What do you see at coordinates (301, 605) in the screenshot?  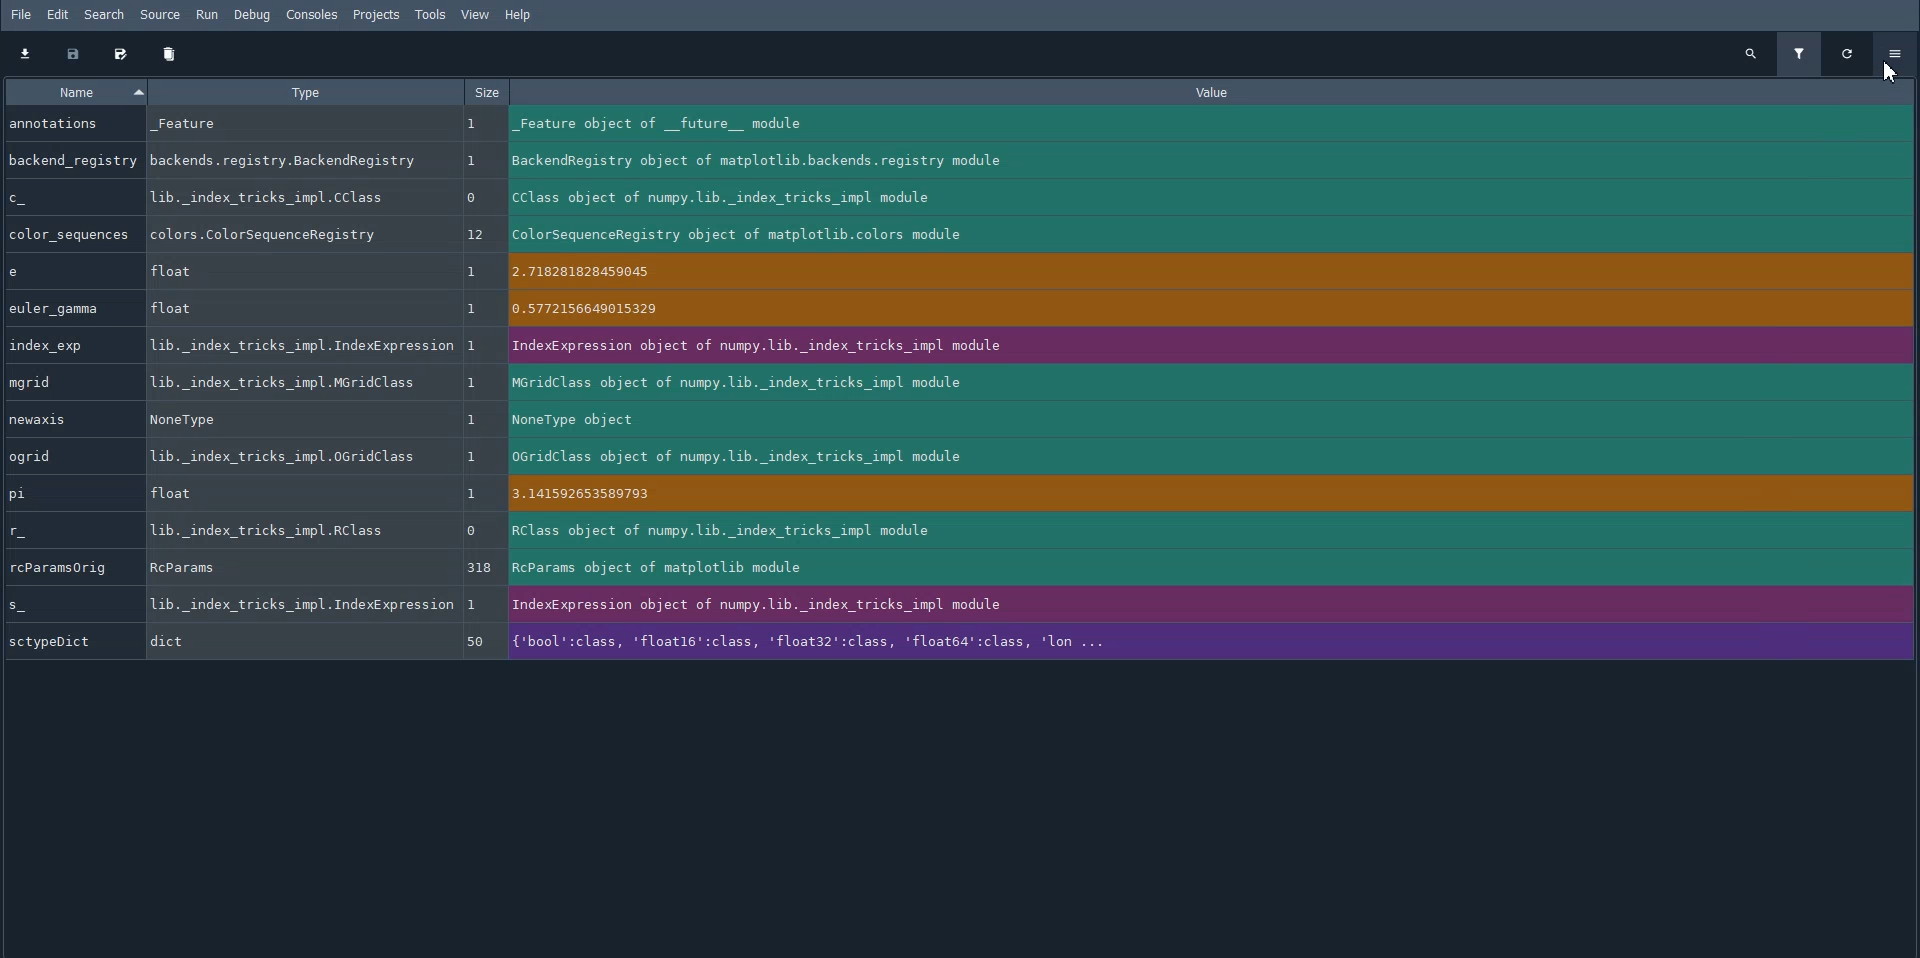 I see `type value` at bounding box center [301, 605].